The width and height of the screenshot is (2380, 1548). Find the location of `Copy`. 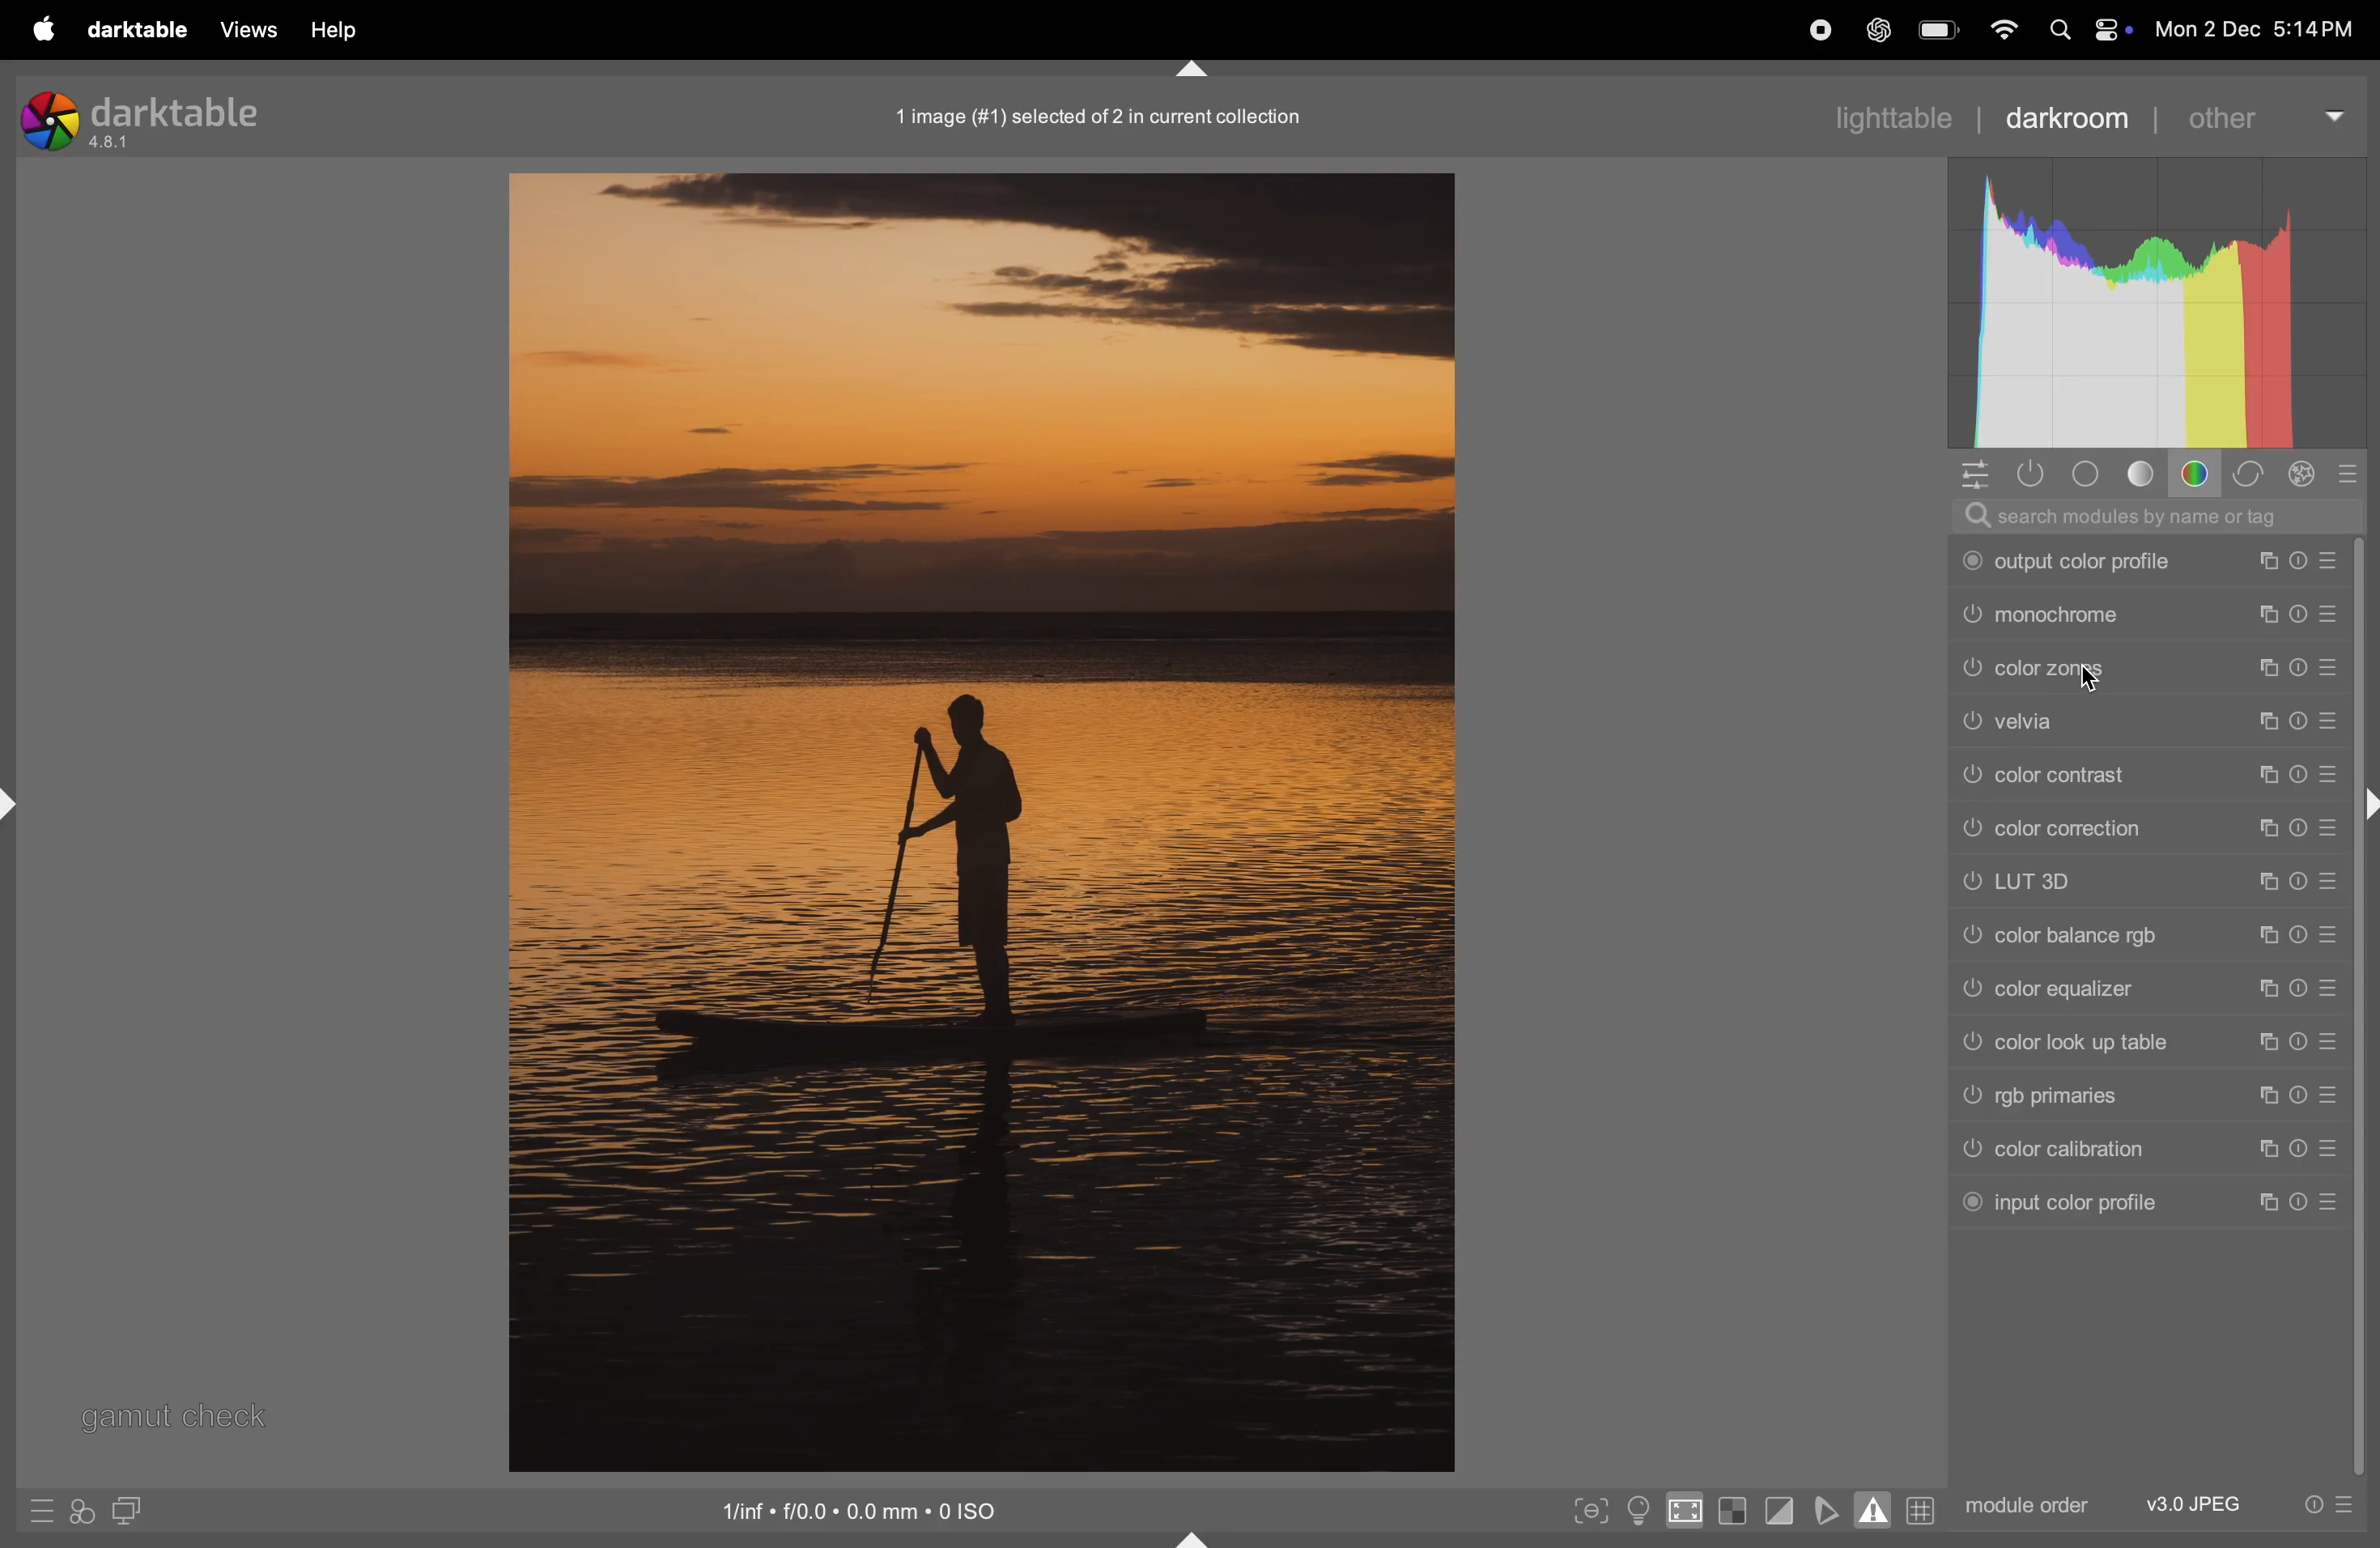

Copy is located at coordinates (2266, 1151).